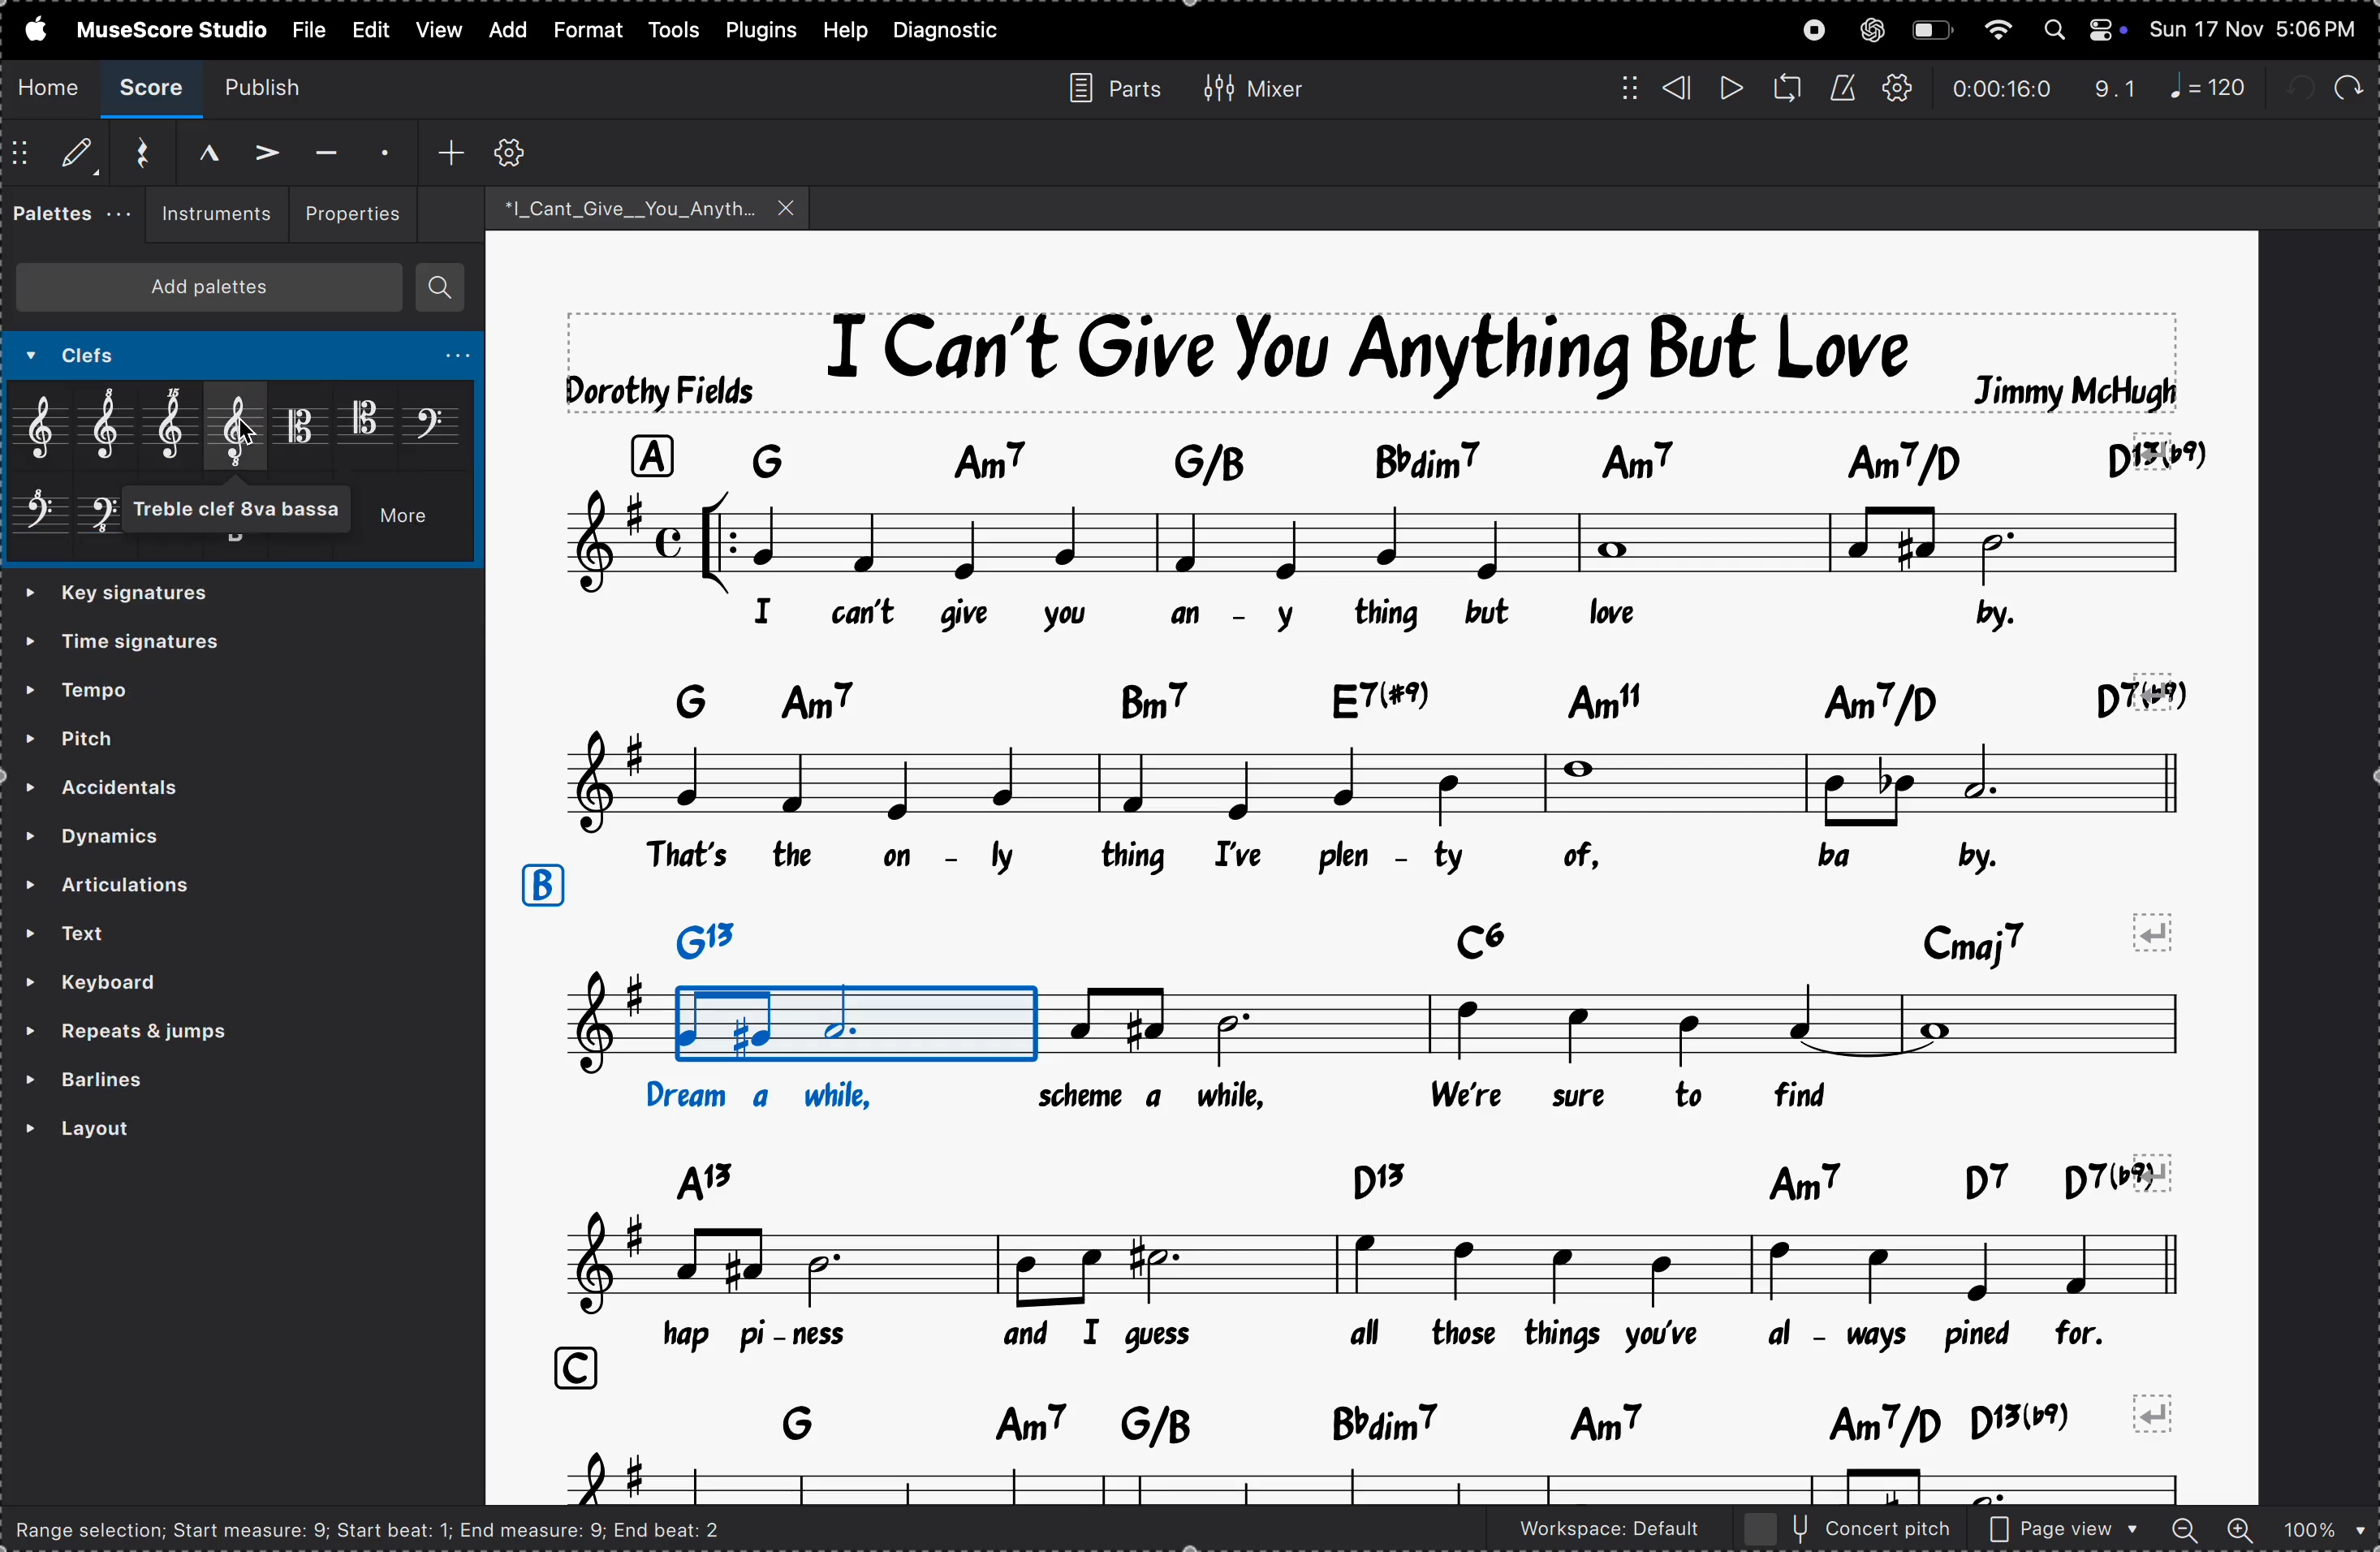 The height and width of the screenshot is (1552, 2380). What do you see at coordinates (1409, 1334) in the screenshot?
I see `lyrics` at bounding box center [1409, 1334].